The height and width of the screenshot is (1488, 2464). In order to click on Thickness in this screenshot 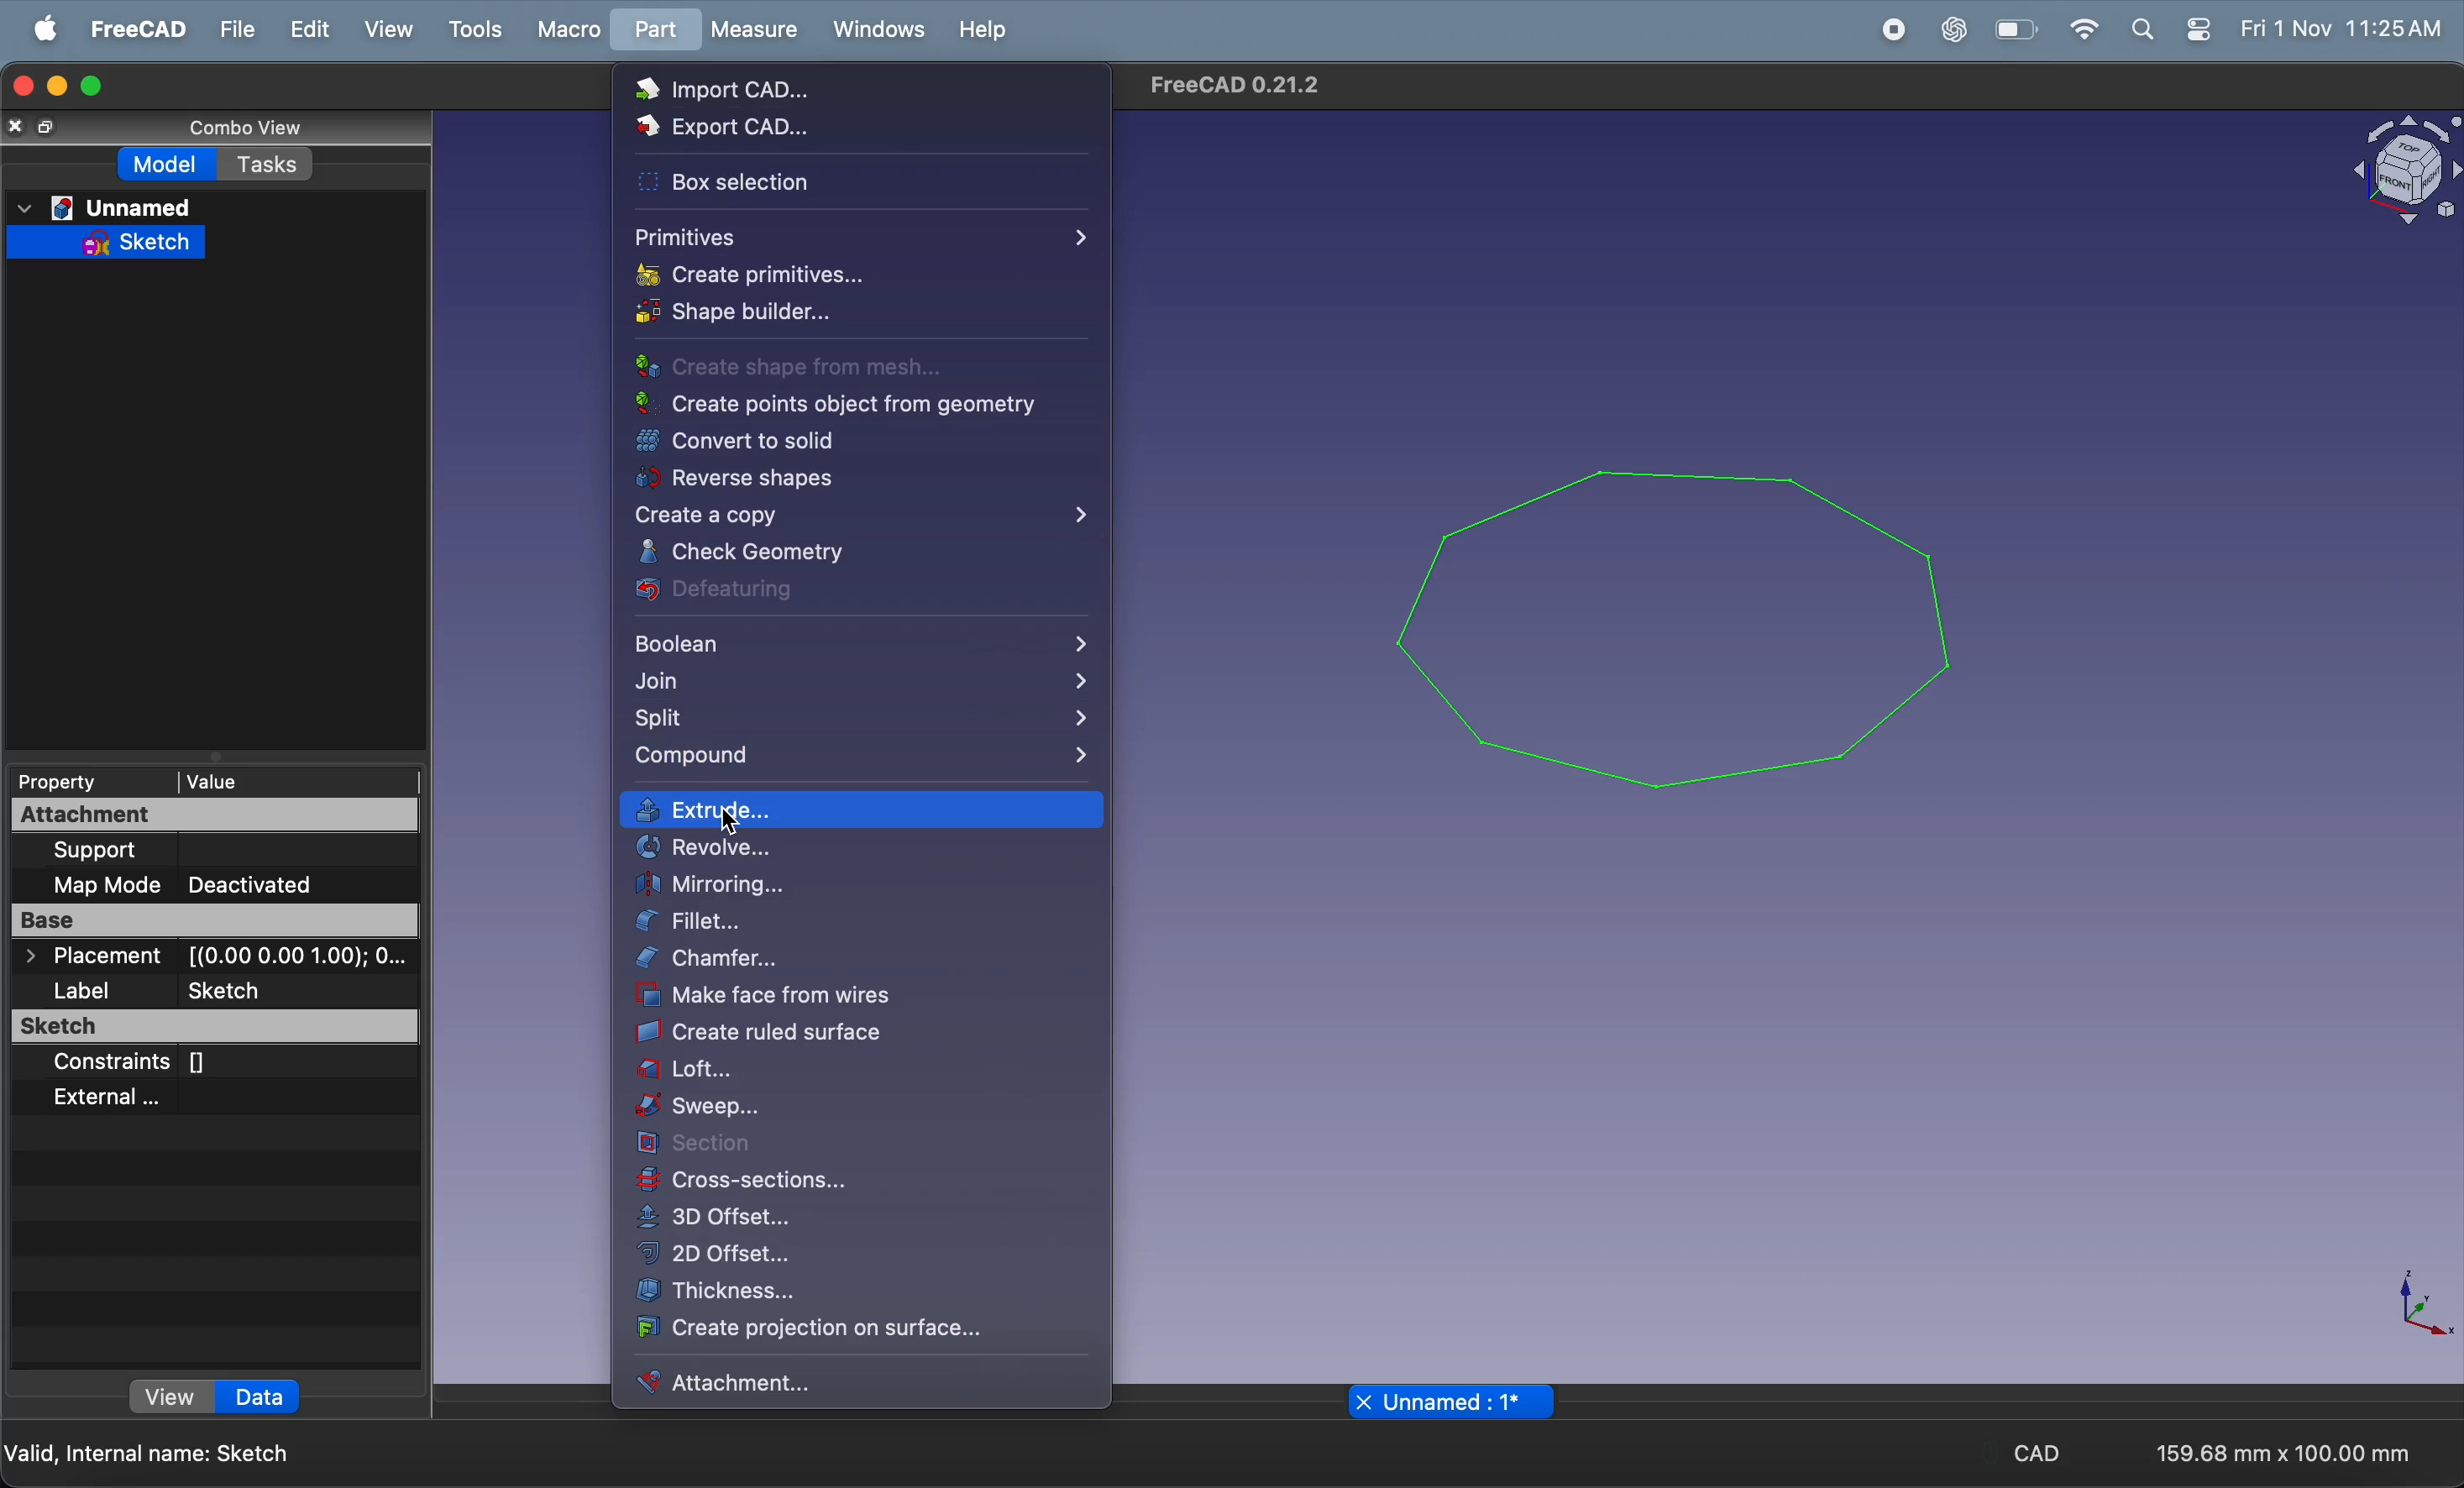, I will do `click(857, 1297)`.